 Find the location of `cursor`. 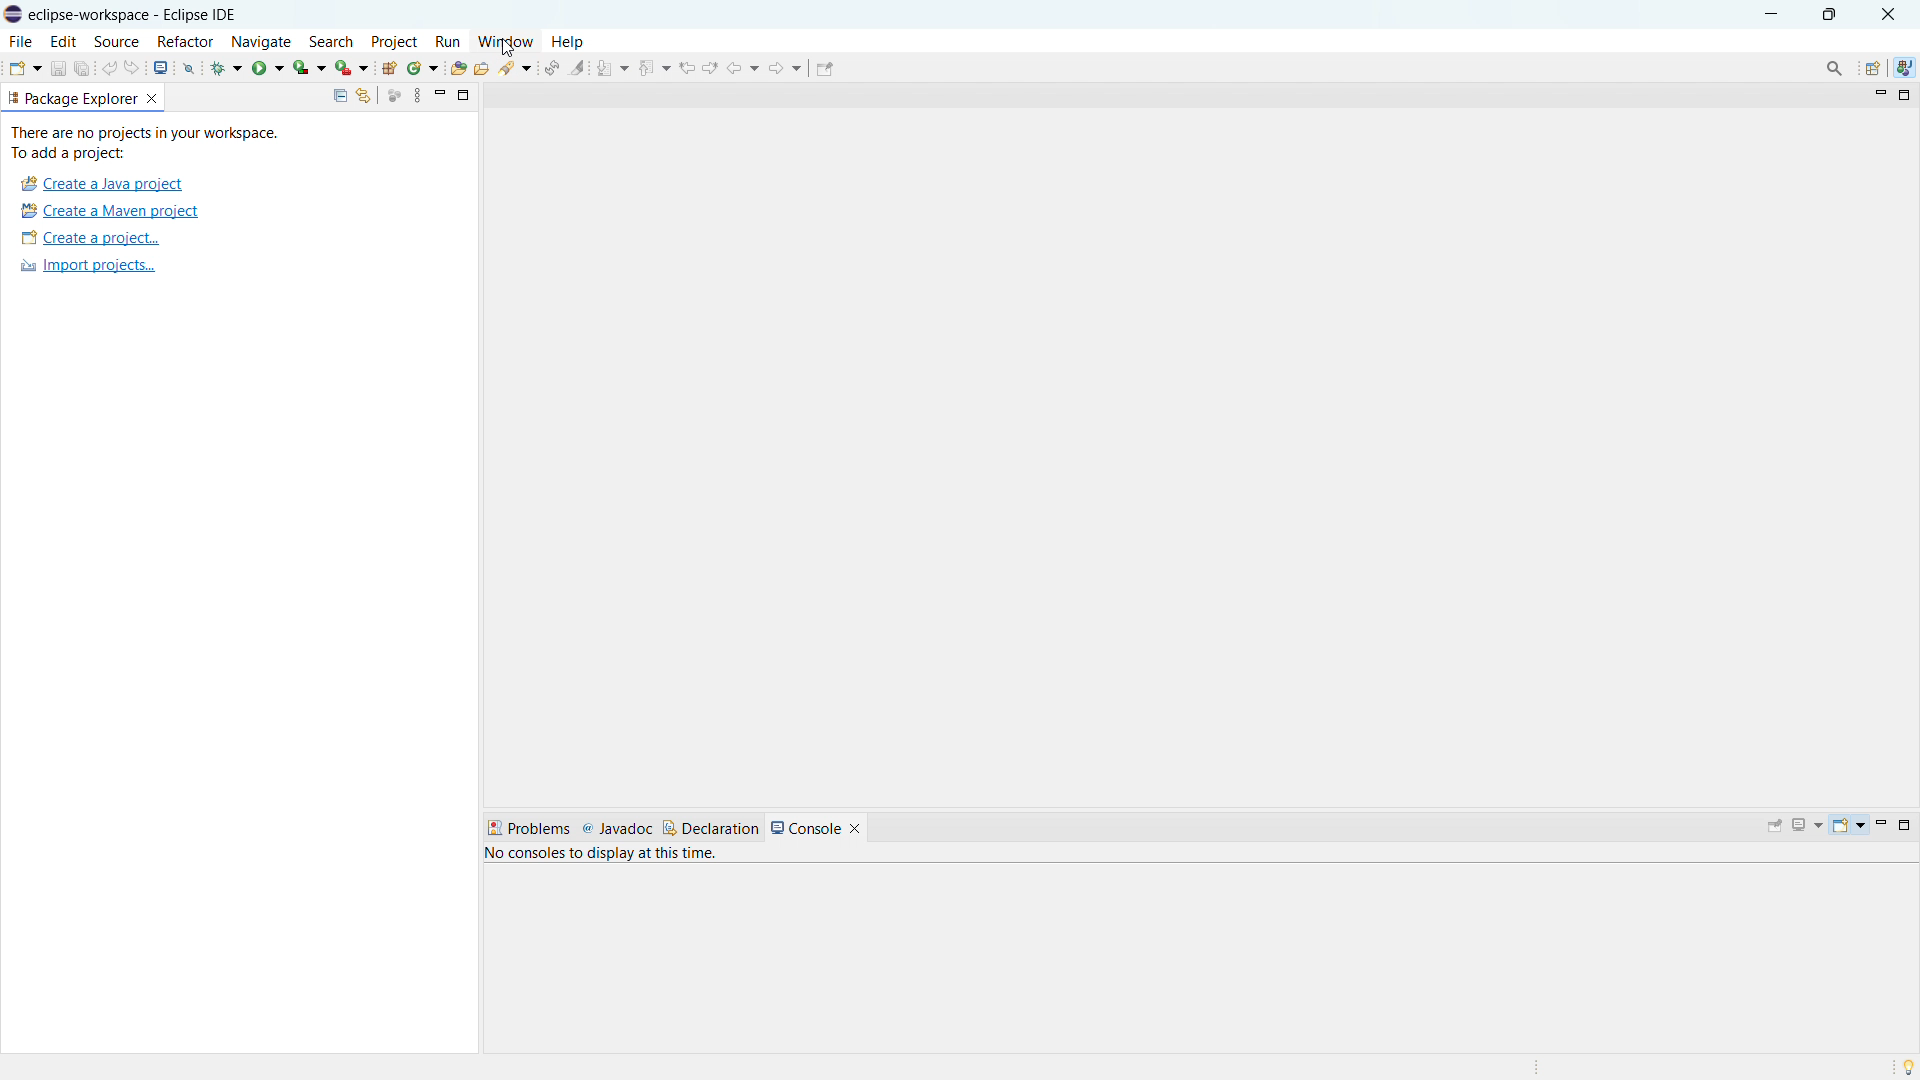

cursor is located at coordinates (509, 48).